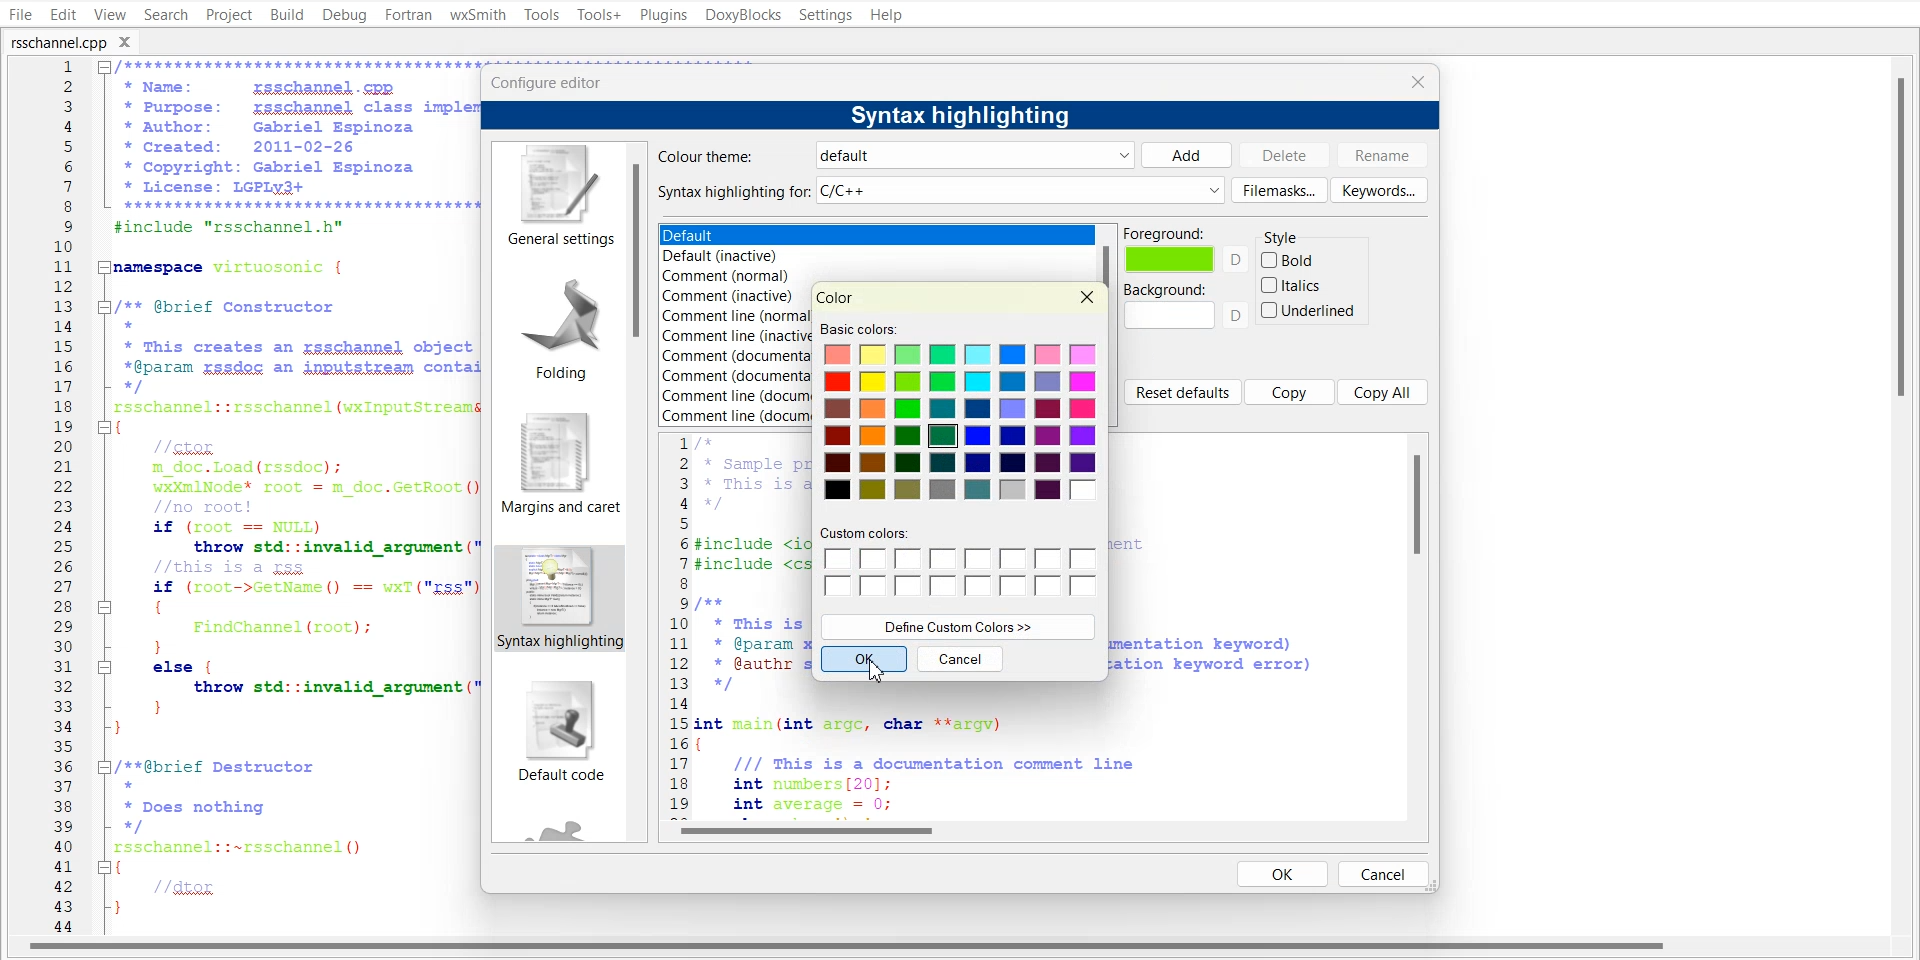  Describe the element at coordinates (408, 15) in the screenshot. I see `Fortran` at that location.